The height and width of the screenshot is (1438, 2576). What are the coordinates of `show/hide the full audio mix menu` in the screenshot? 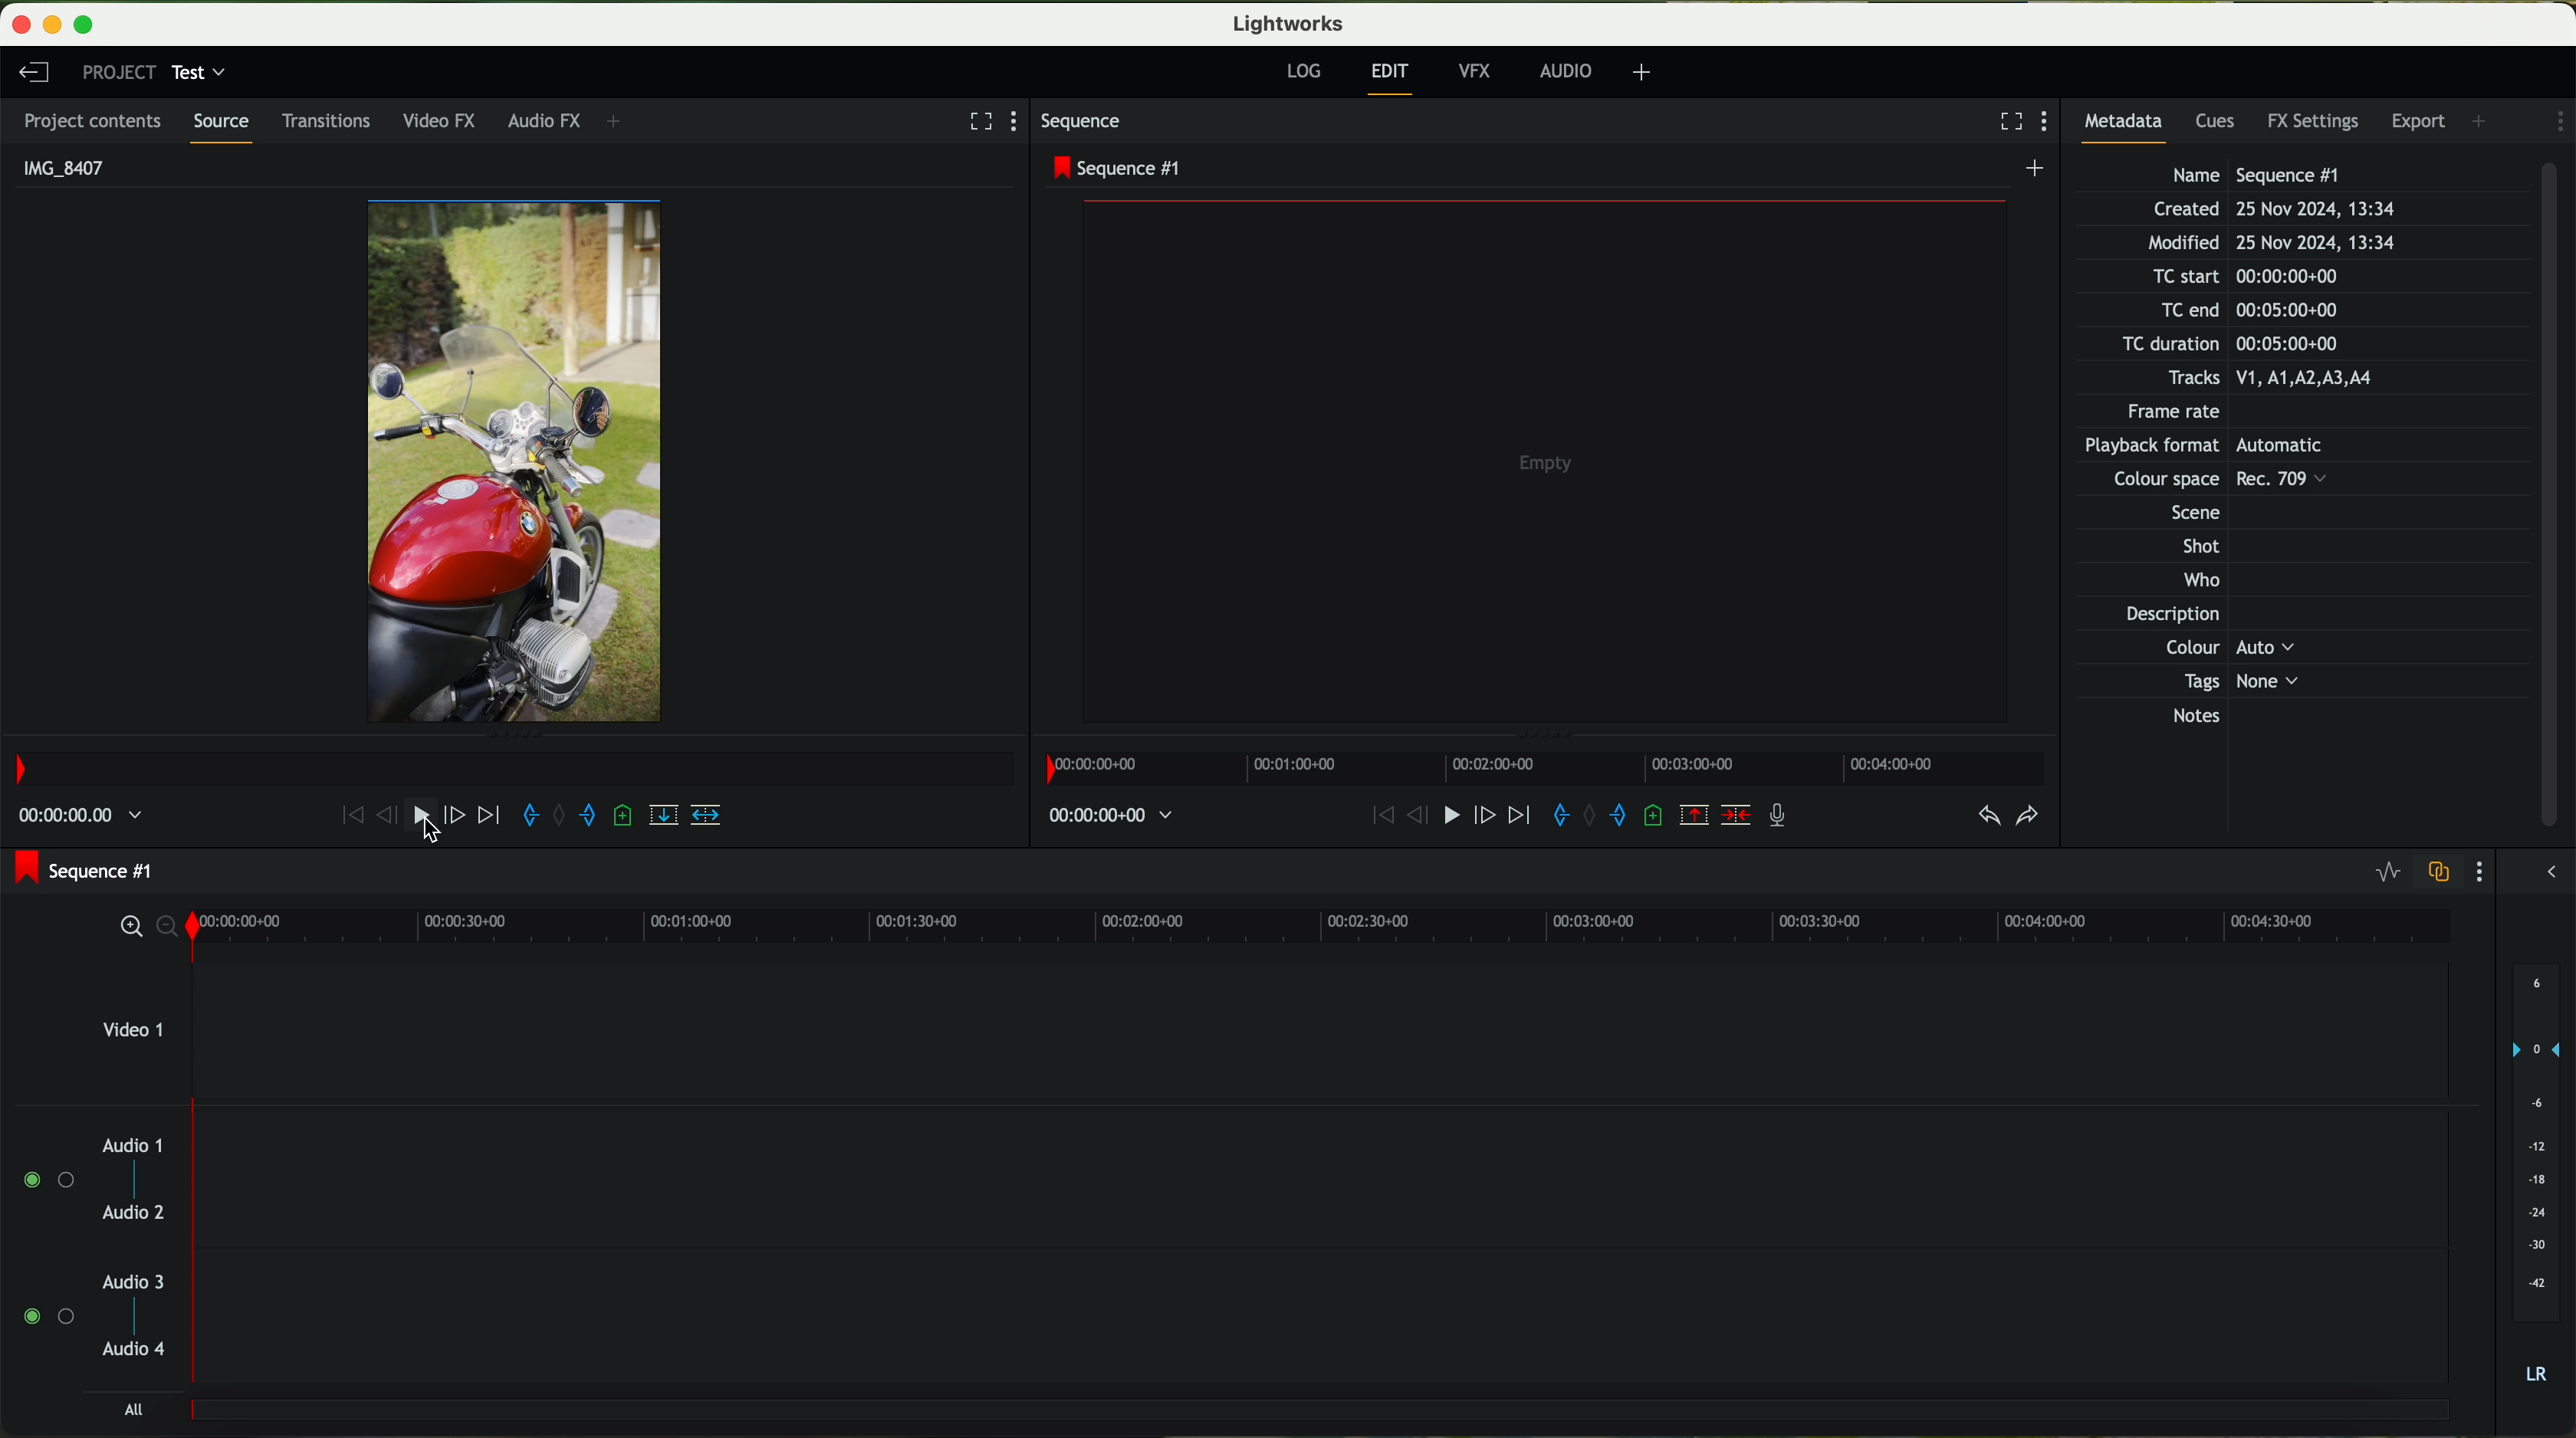 It's located at (2552, 869).